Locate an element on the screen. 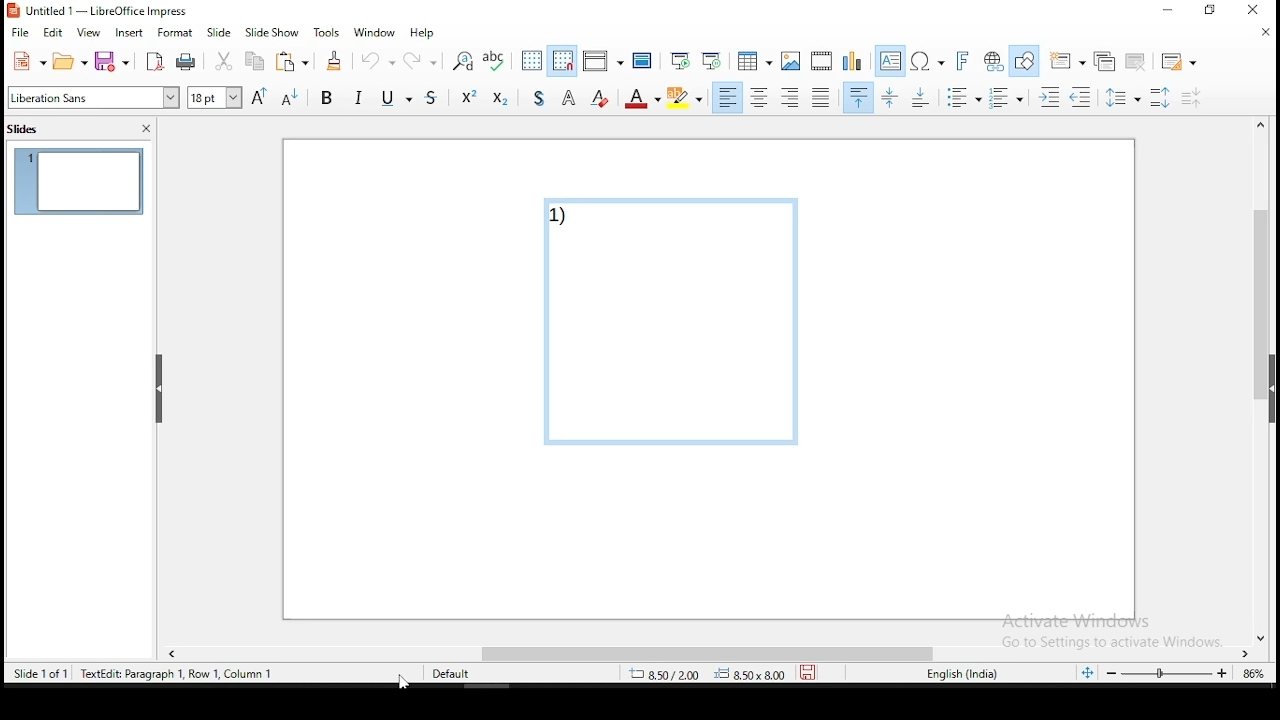 Image resolution: width=1280 pixels, height=720 pixels. slide show is located at coordinates (272, 33).